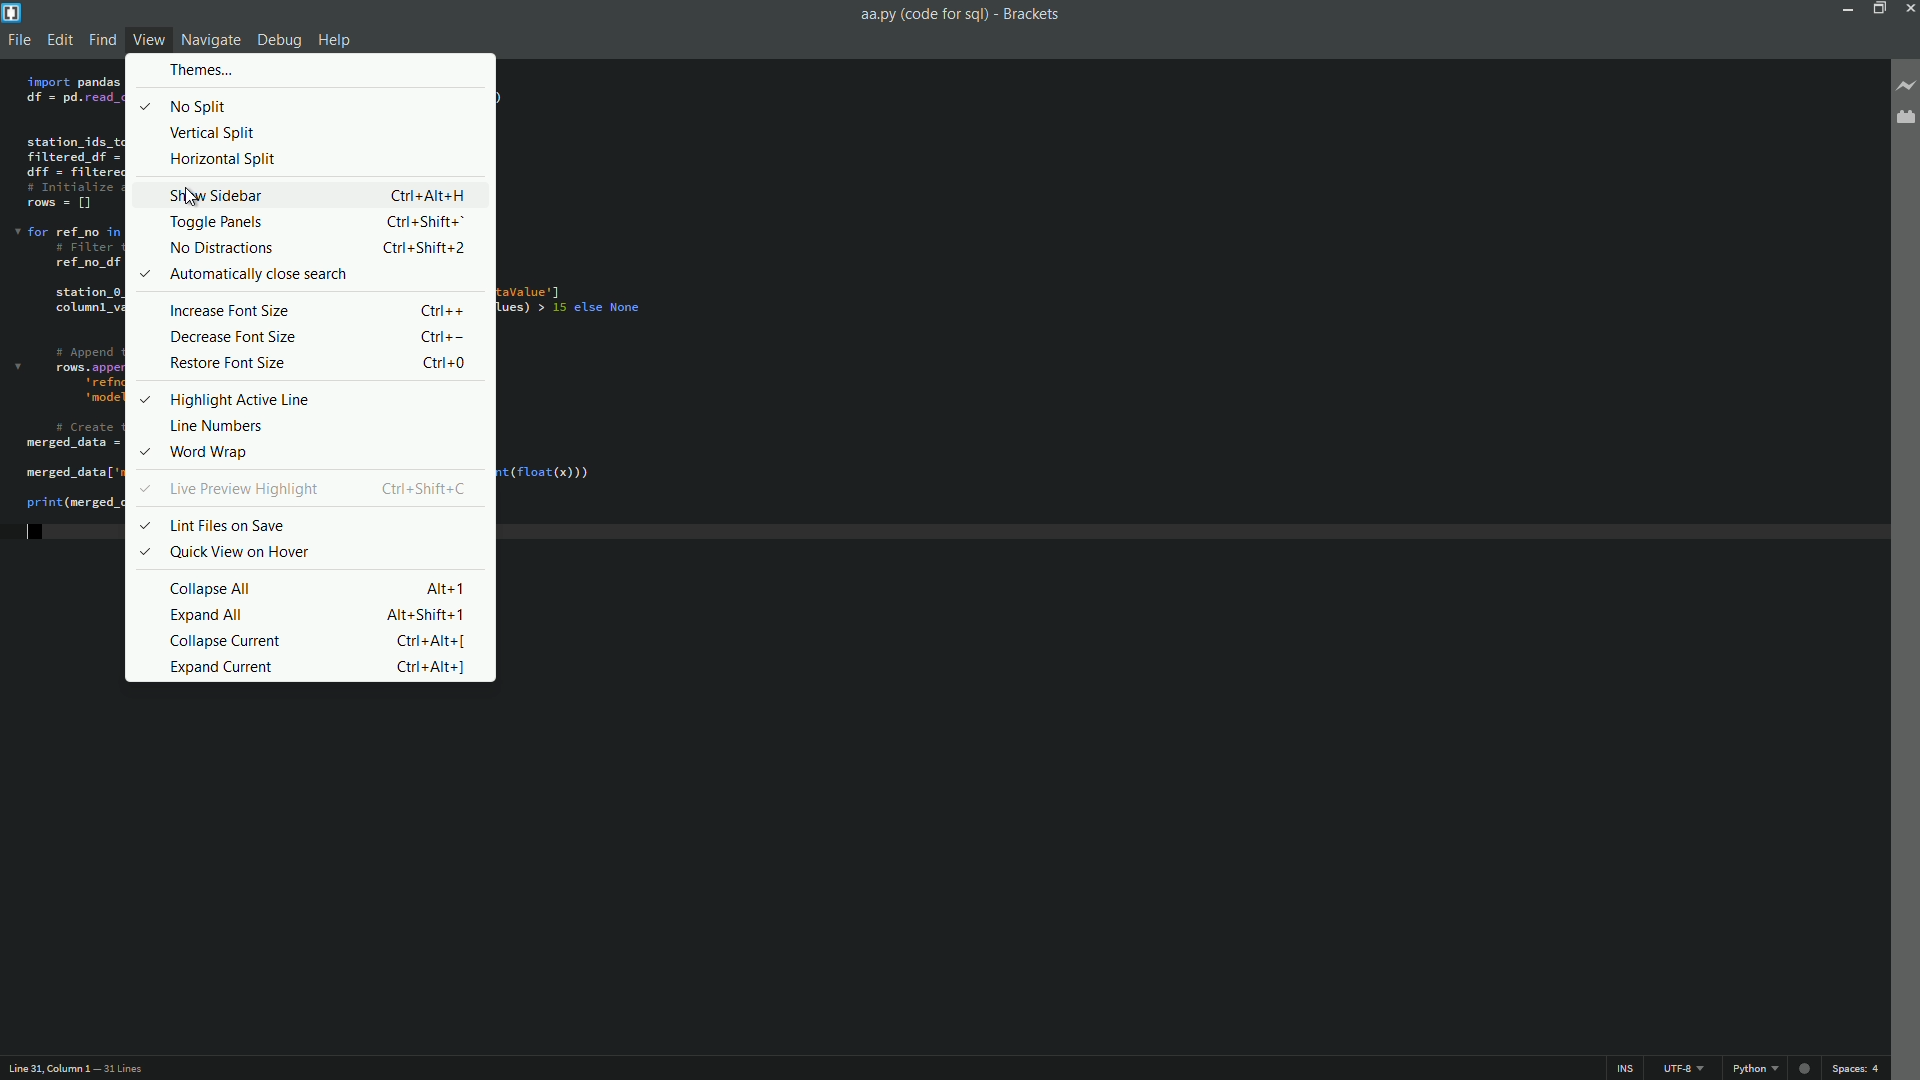 This screenshot has width=1920, height=1080. Describe the element at coordinates (1877, 8) in the screenshot. I see `maximize` at that location.